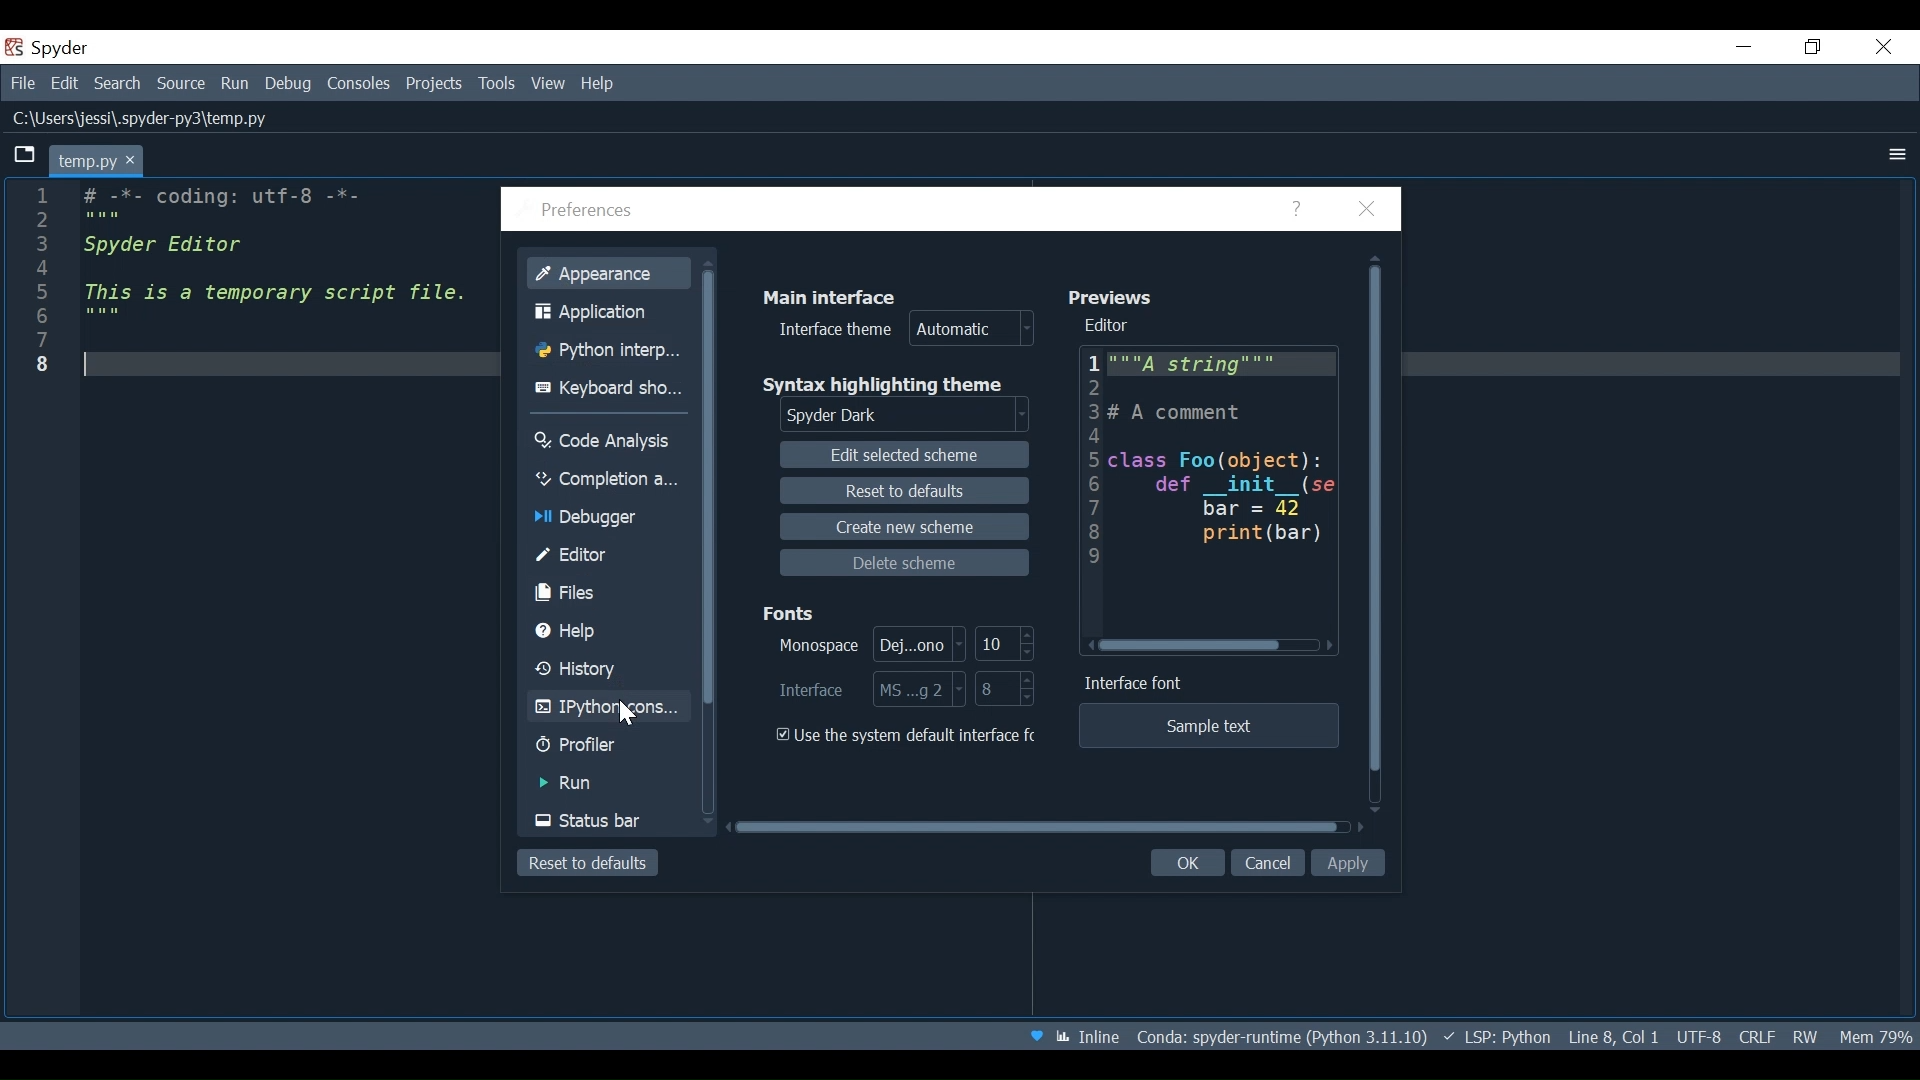 Image resolution: width=1920 pixels, height=1080 pixels. I want to click on Application, so click(607, 313).